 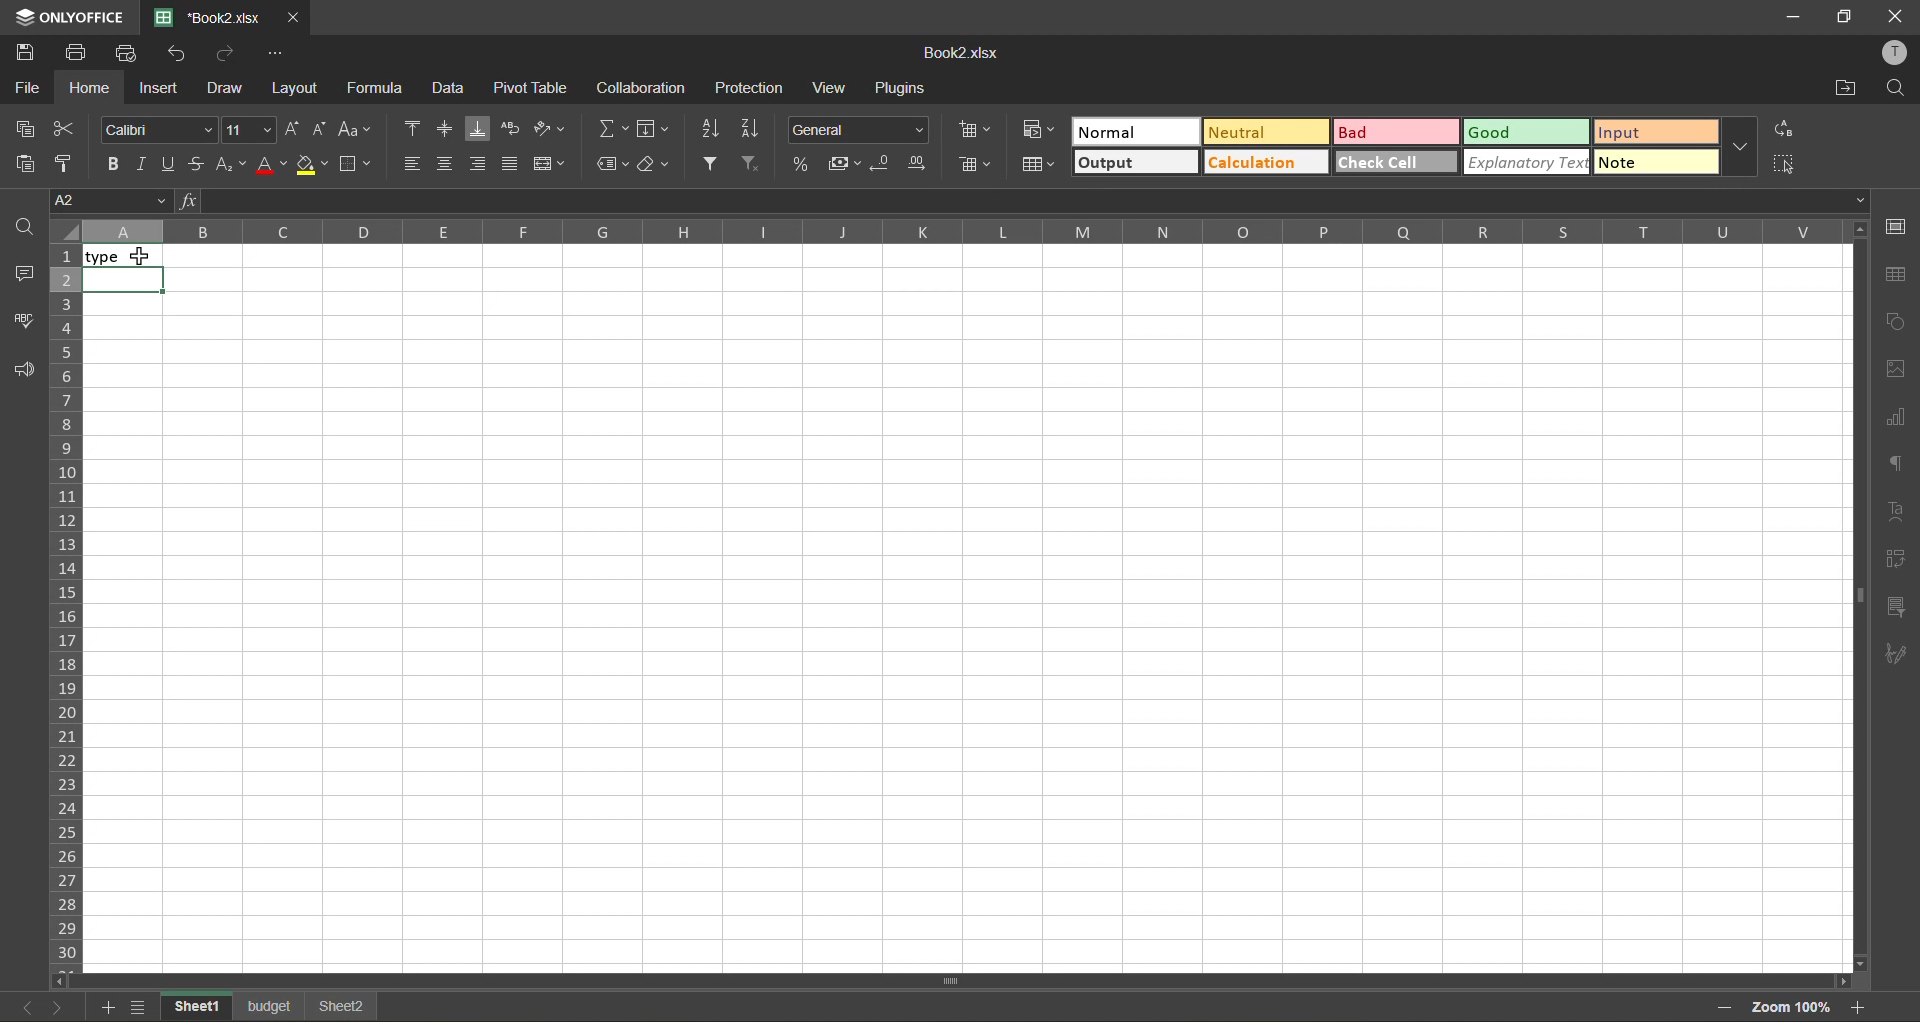 I want to click on conditional formatting, so click(x=1036, y=130).